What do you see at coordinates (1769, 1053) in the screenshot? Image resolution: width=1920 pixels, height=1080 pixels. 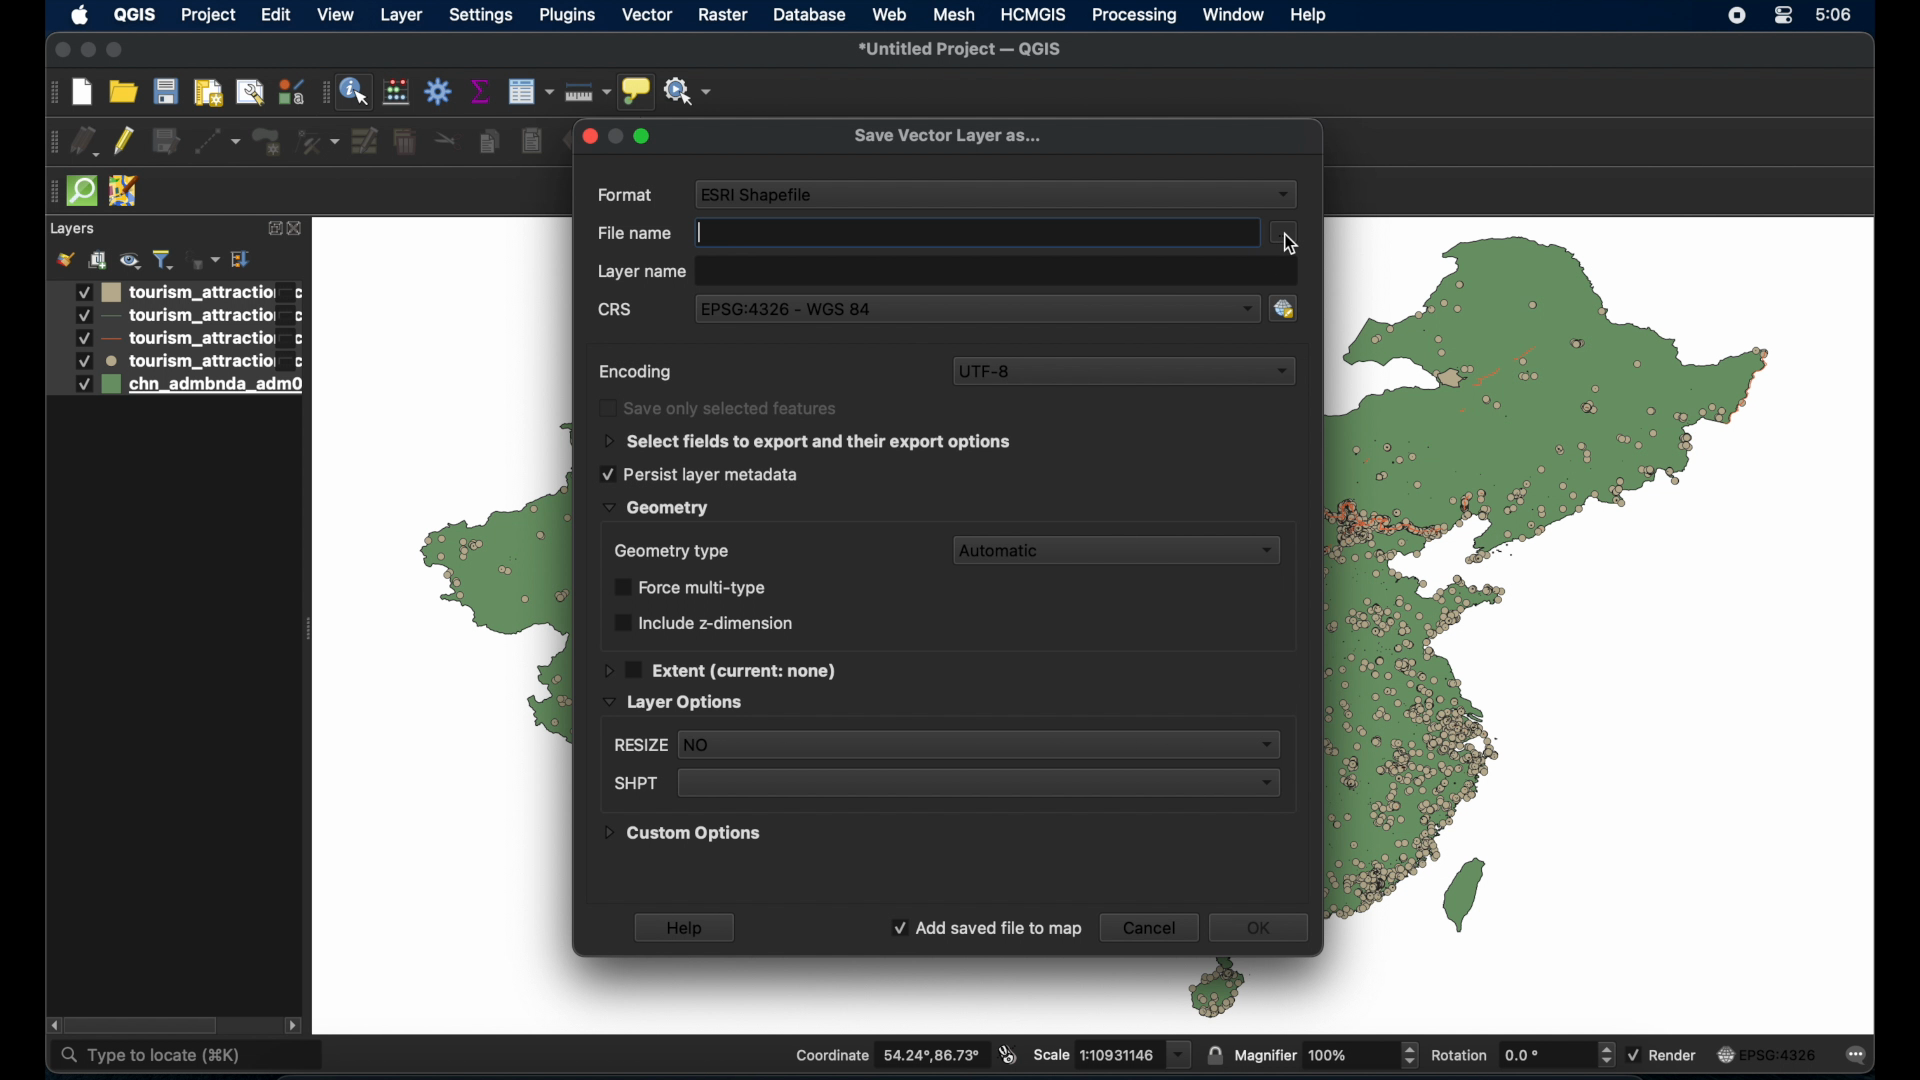 I see `current crs` at bounding box center [1769, 1053].